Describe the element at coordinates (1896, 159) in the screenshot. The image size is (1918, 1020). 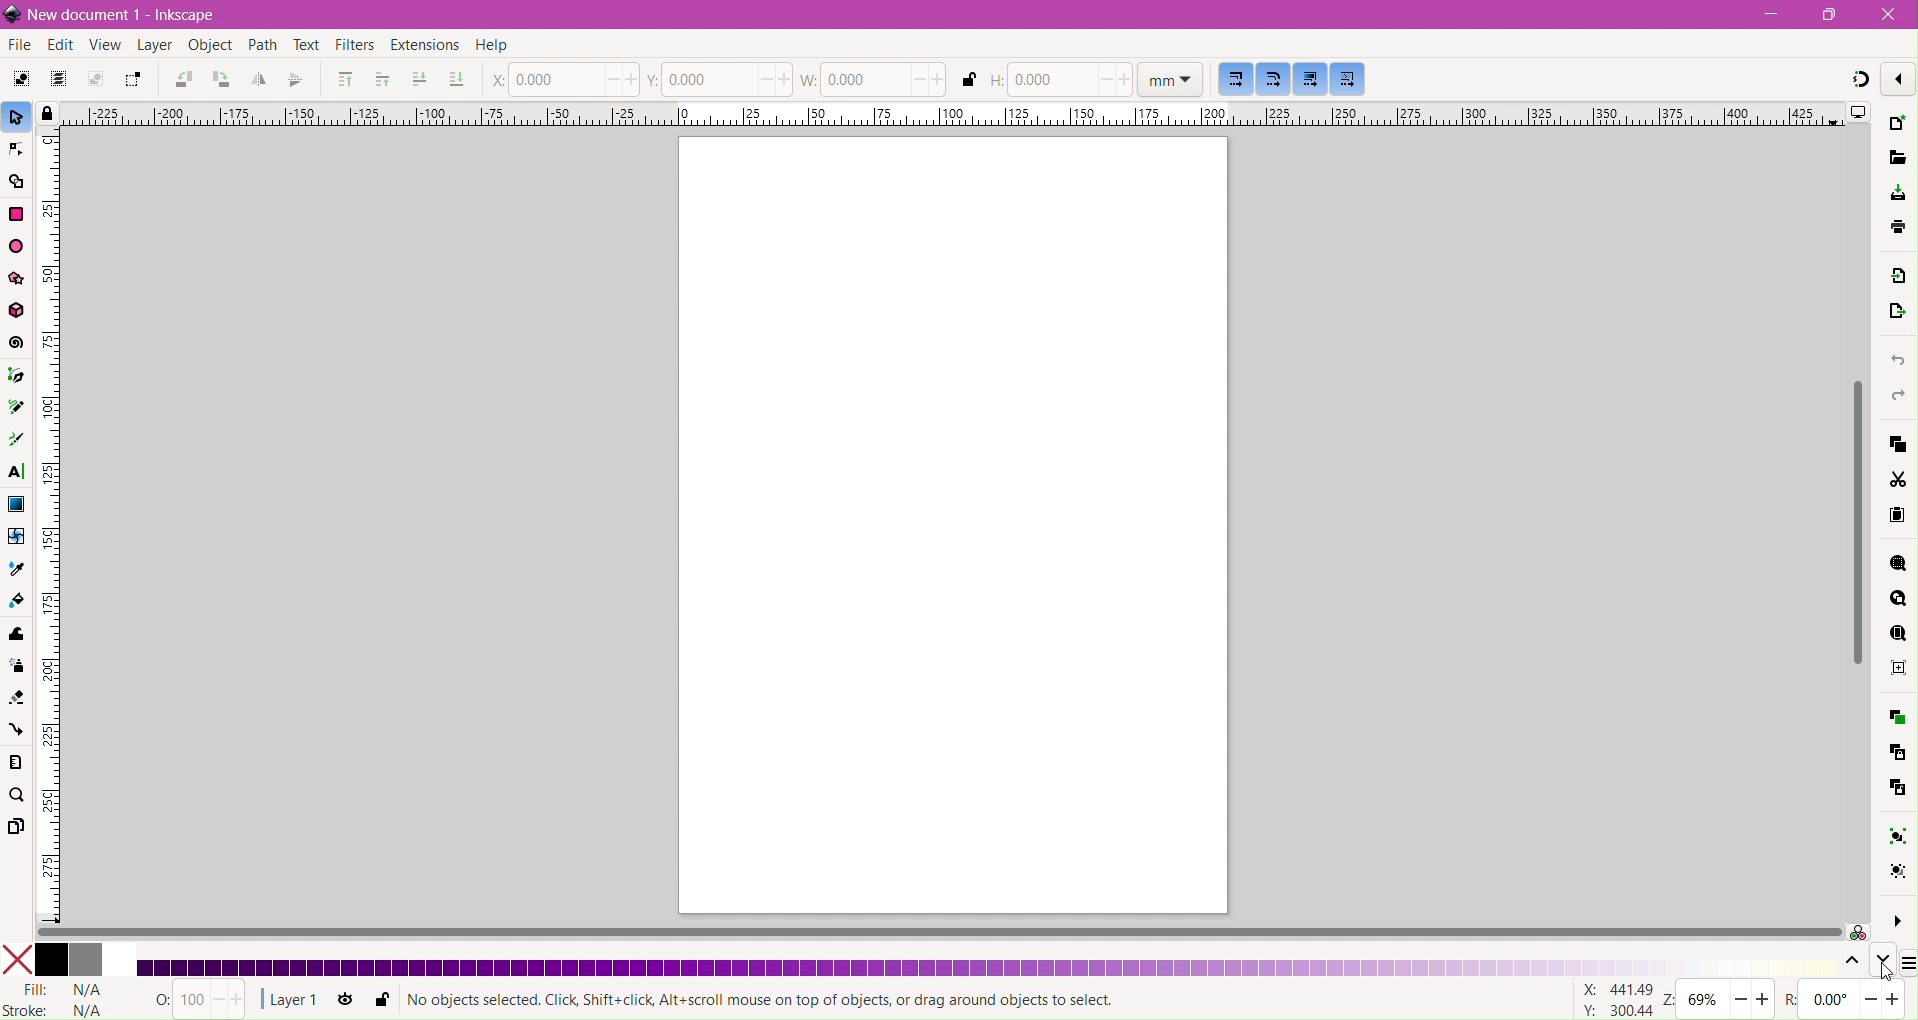
I see `Open File Dialog` at that location.